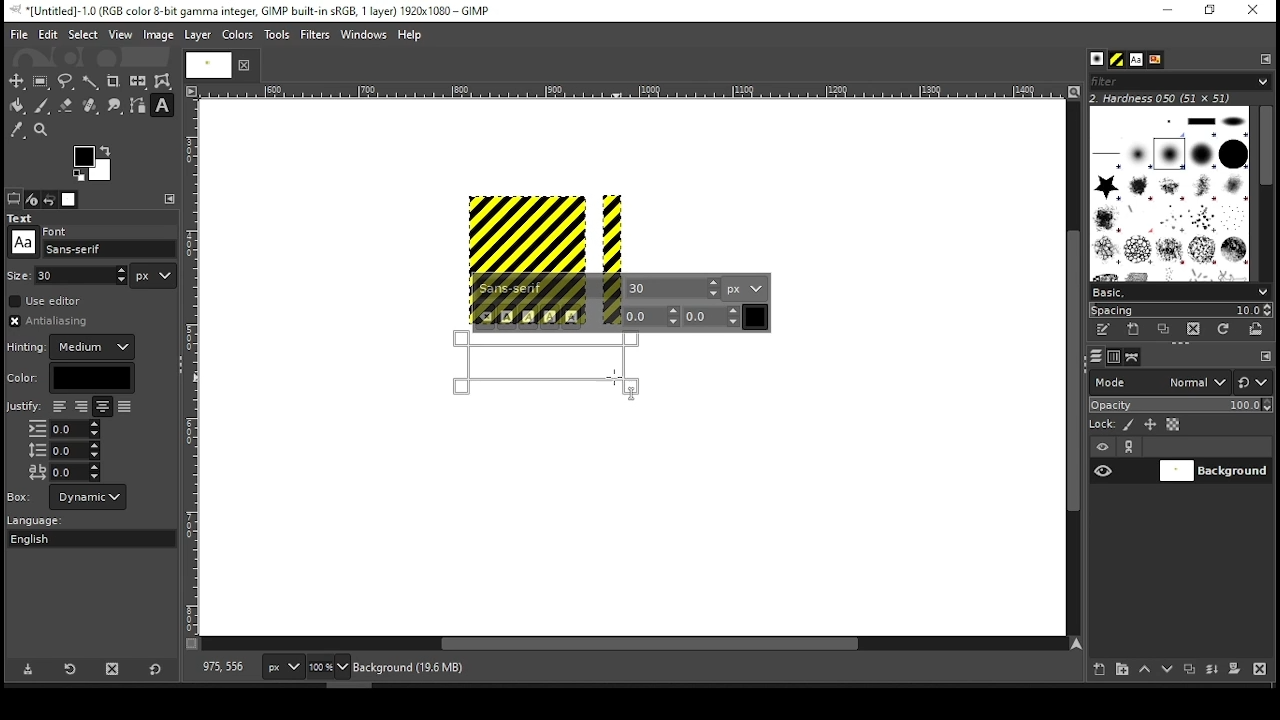 Image resolution: width=1280 pixels, height=720 pixels. I want to click on edit, so click(48, 34).